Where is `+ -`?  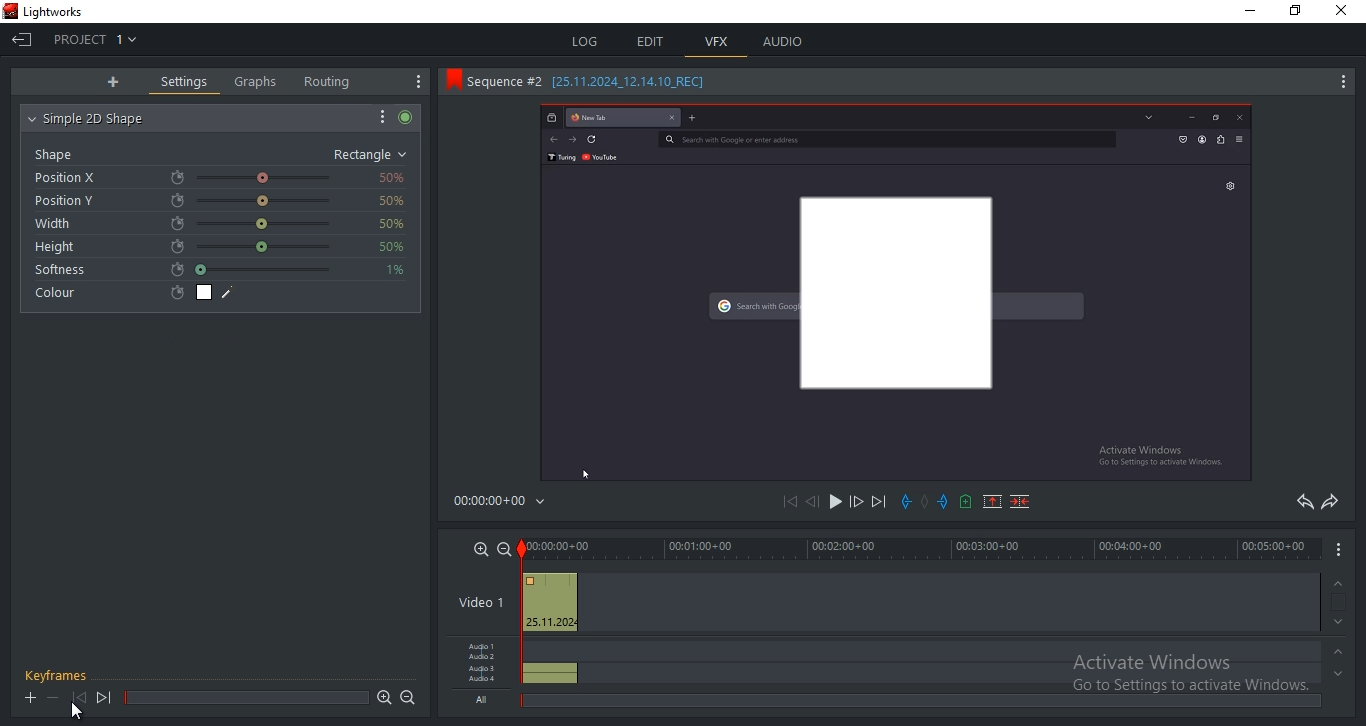 + - is located at coordinates (44, 696).